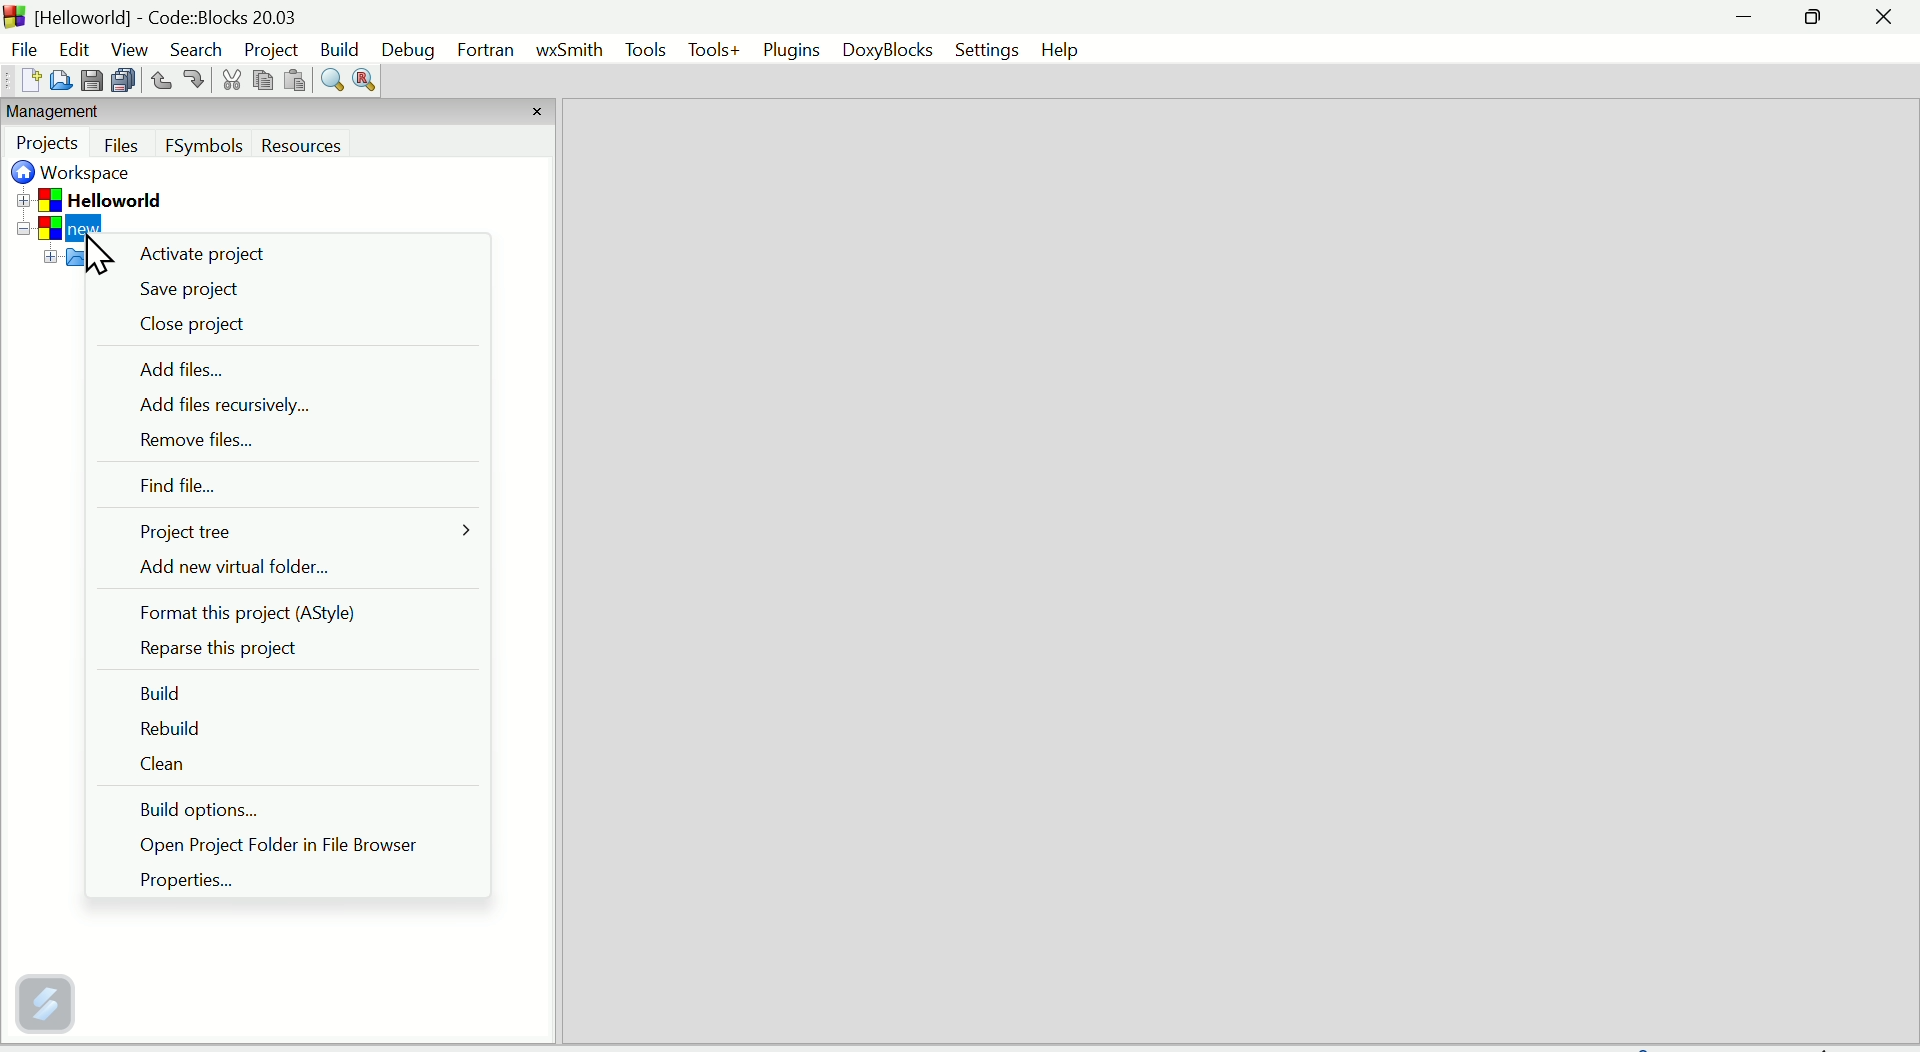  I want to click on Replace, so click(364, 80).